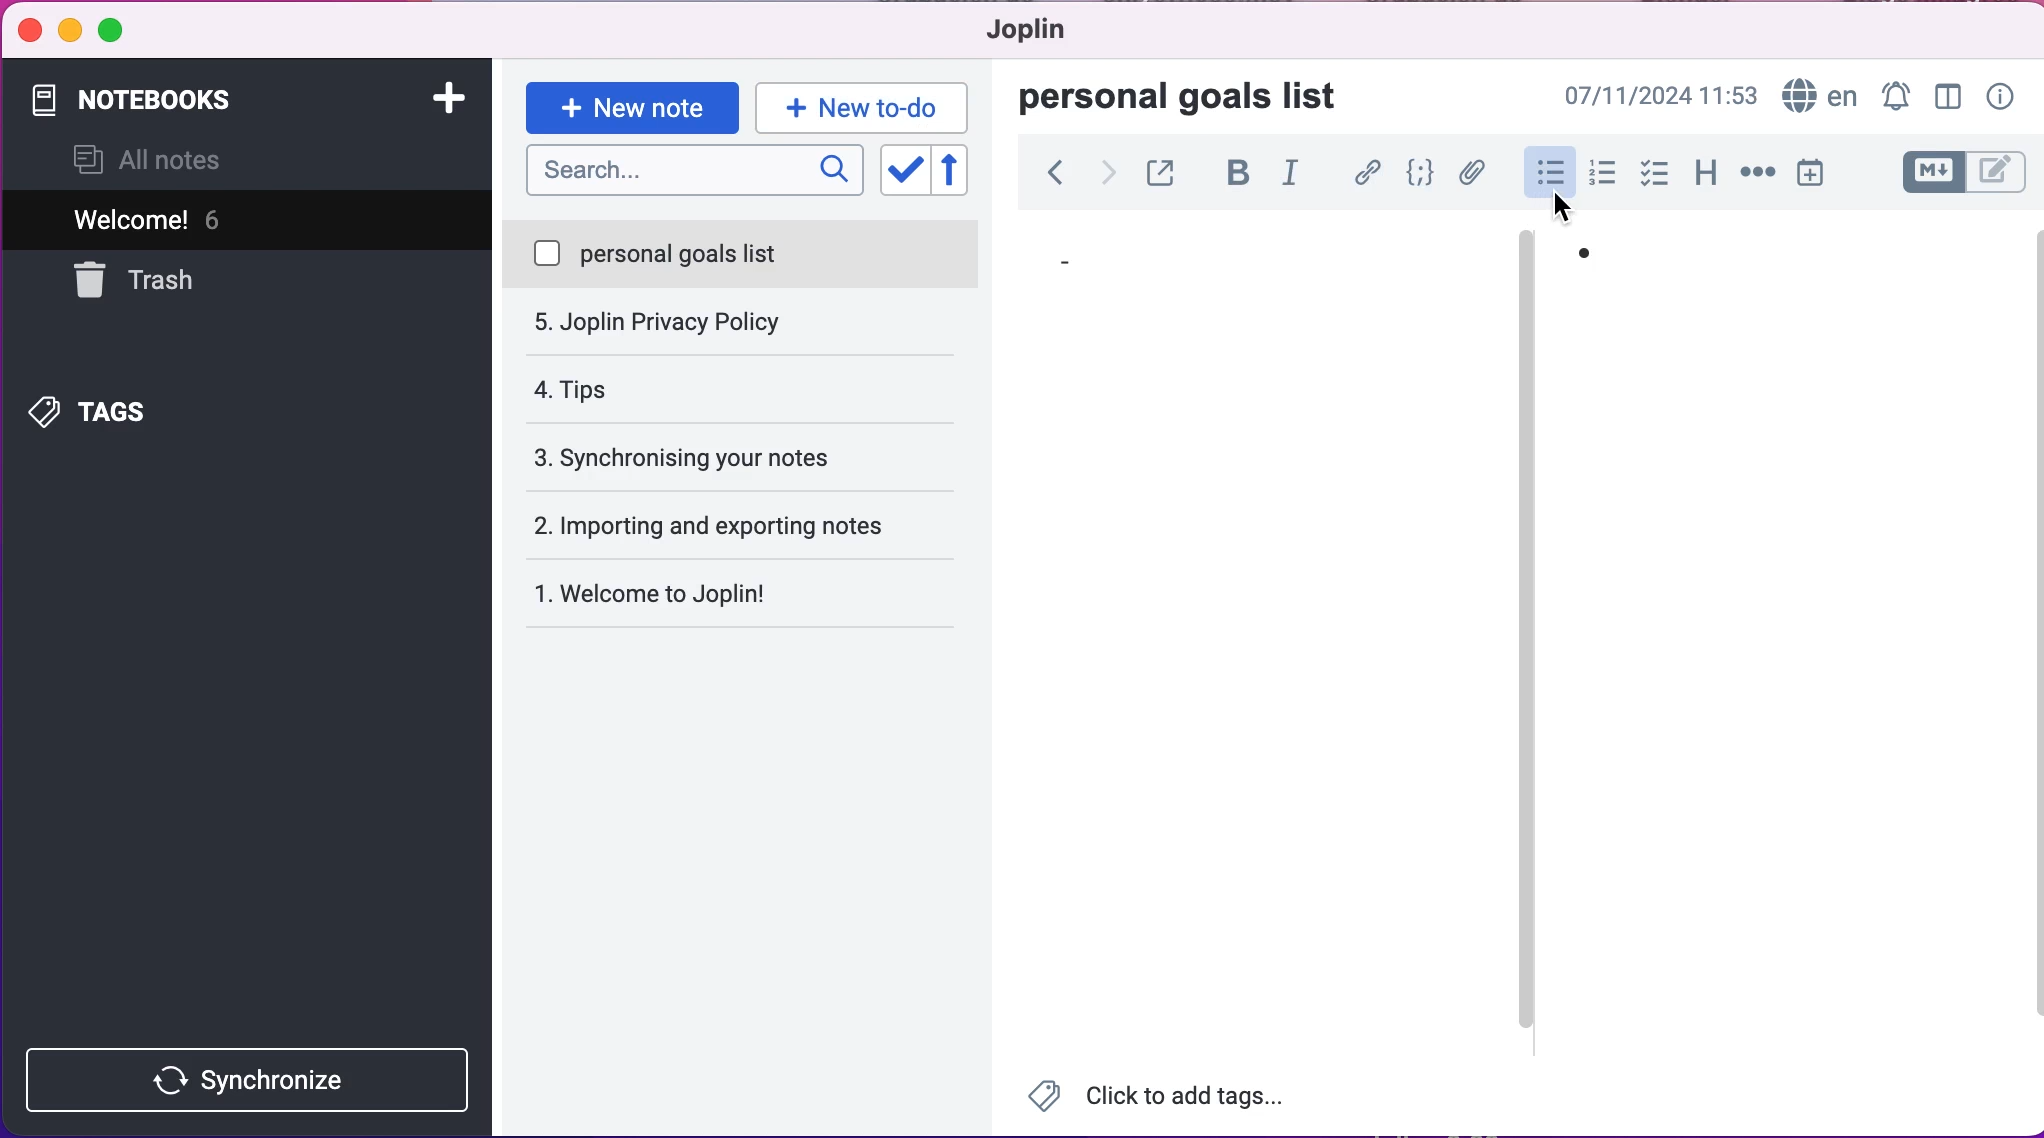 Image resolution: width=2044 pixels, height=1138 pixels. I want to click on synchronize, so click(253, 1079).